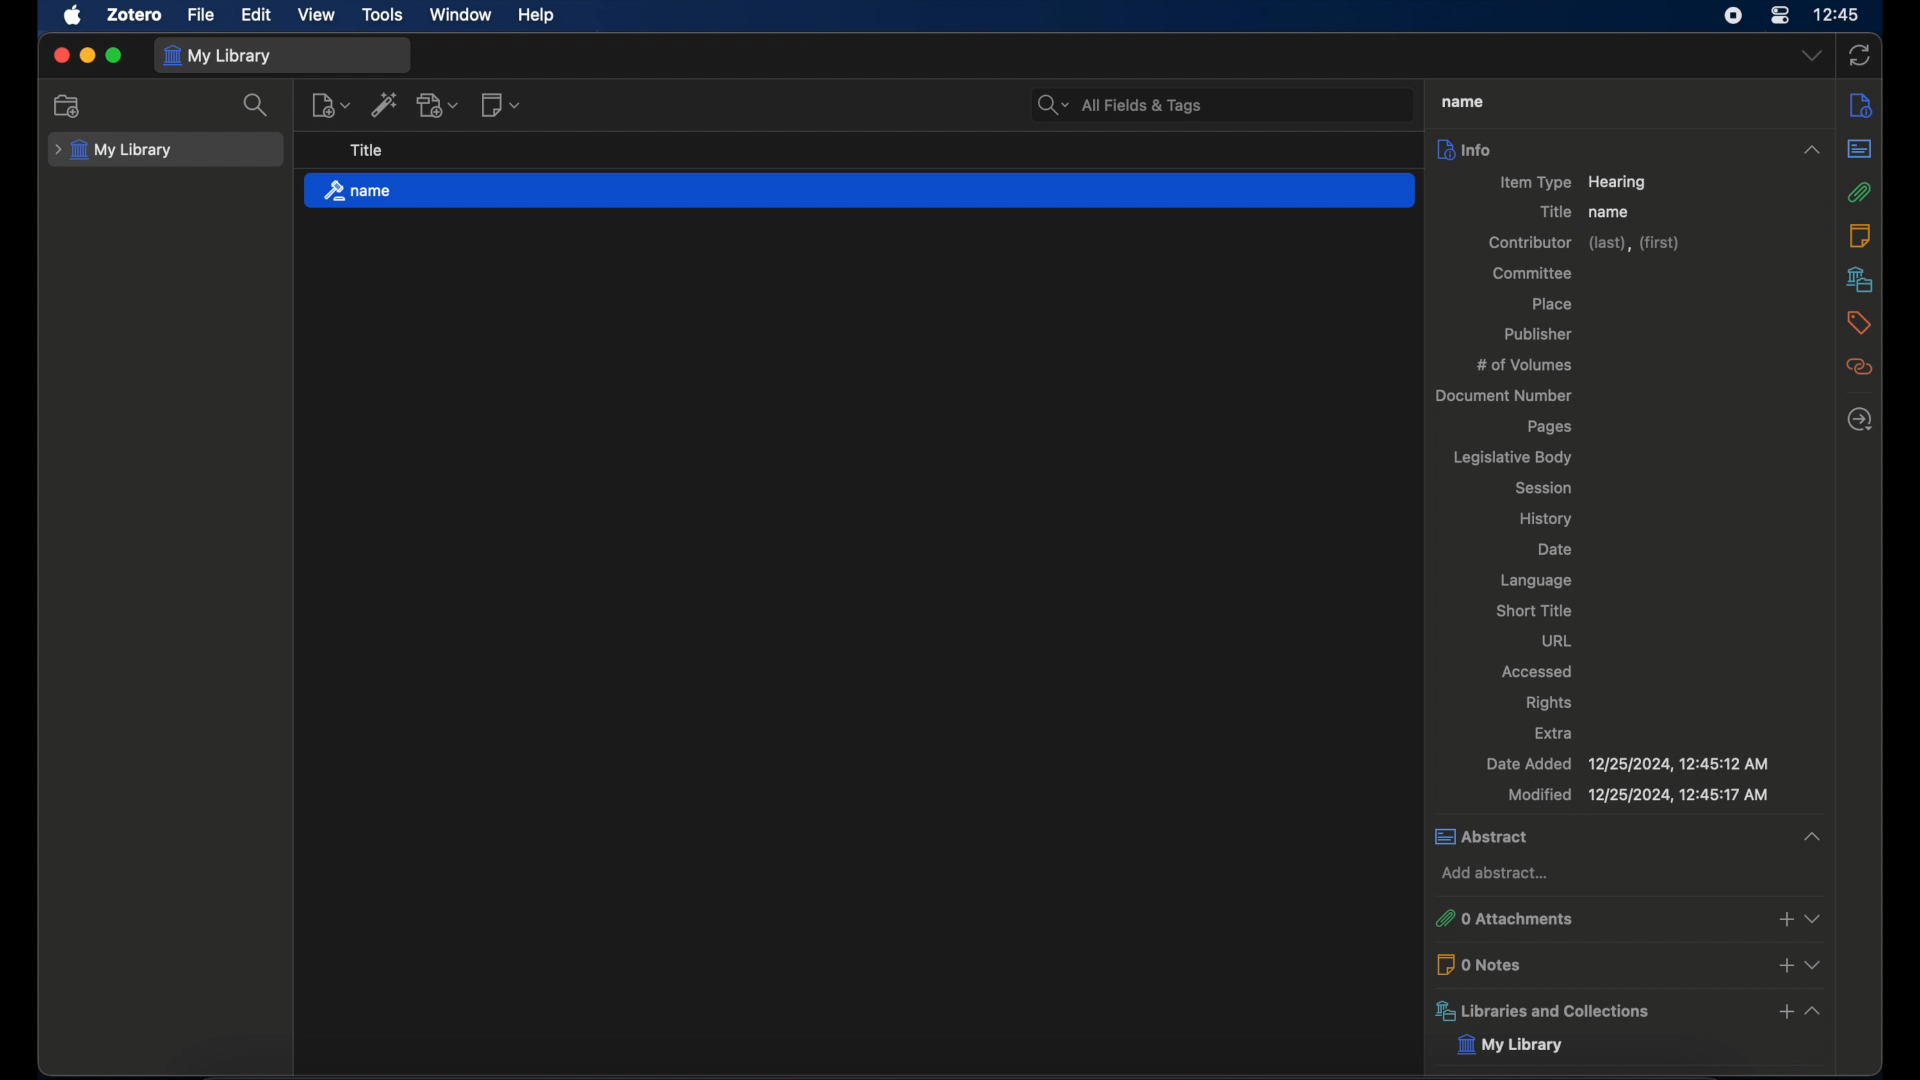  I want to click on help, so click(538, 16).